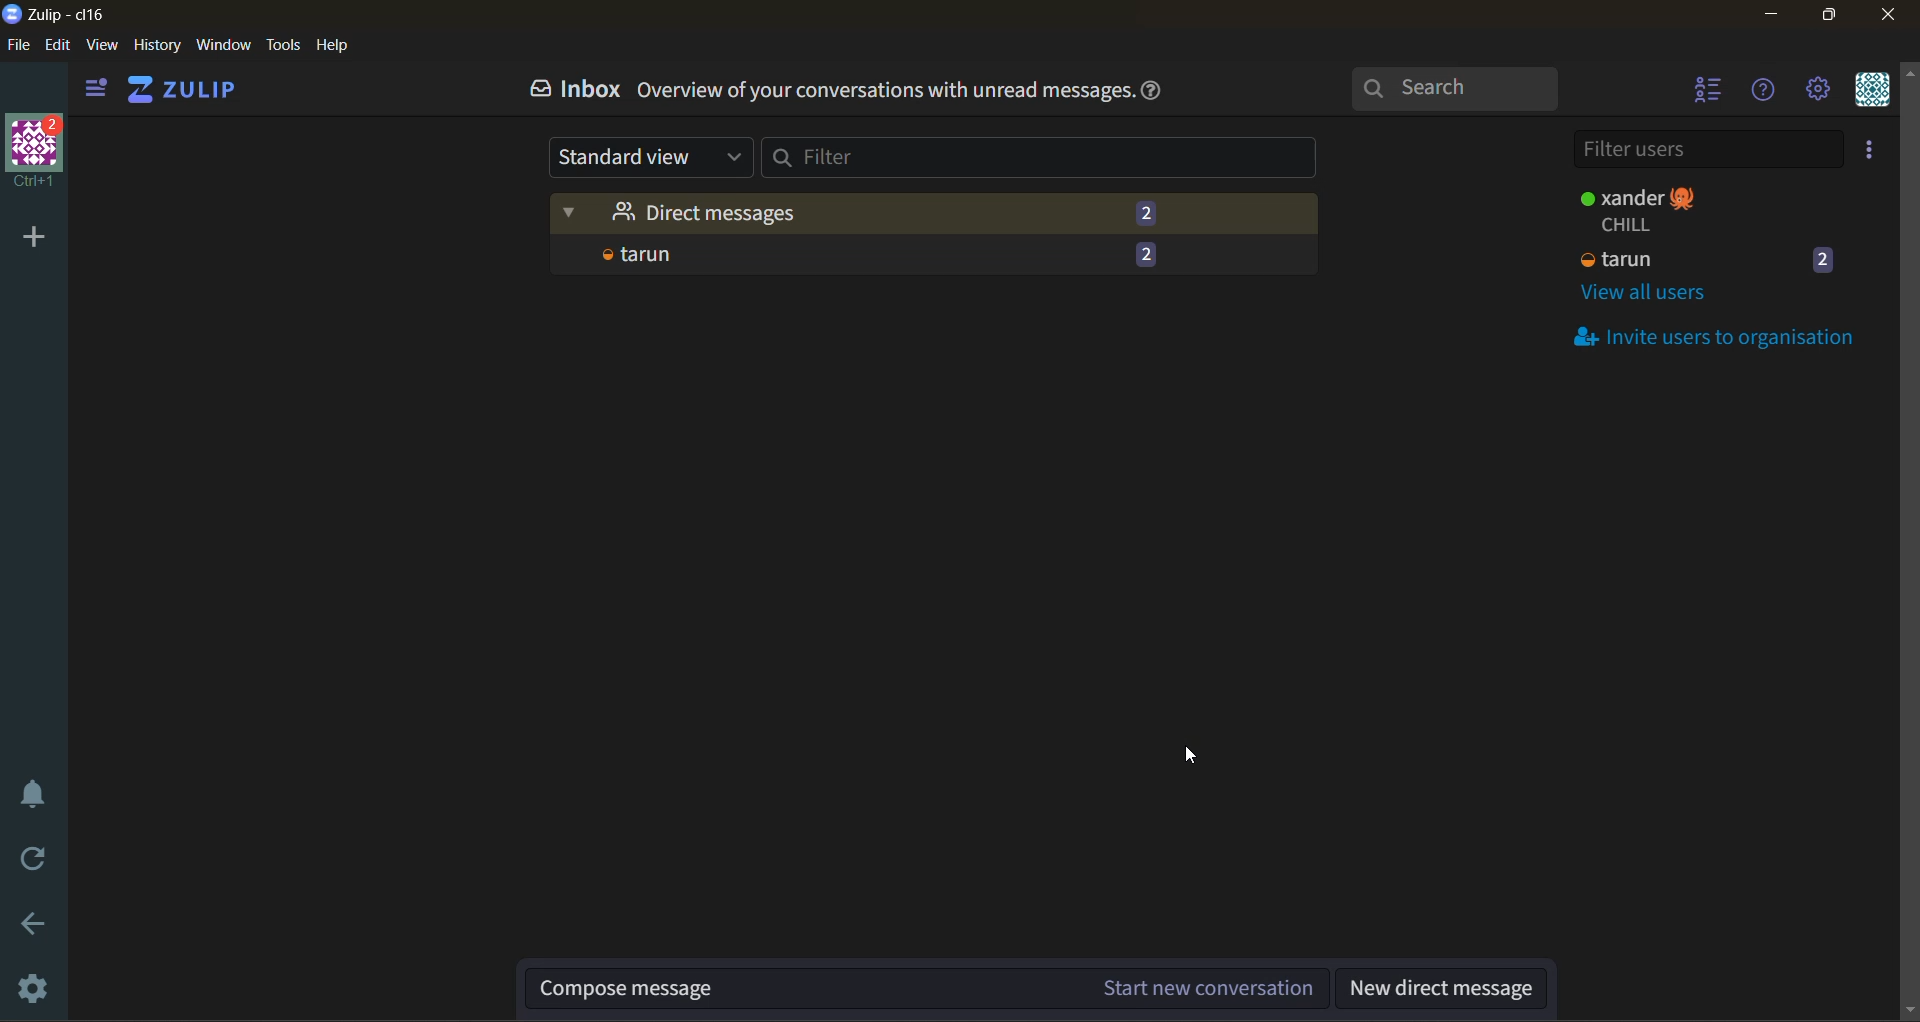 This screenshot has height=1022, width=1920. I want to click on Cursor, so click(1195, 757).